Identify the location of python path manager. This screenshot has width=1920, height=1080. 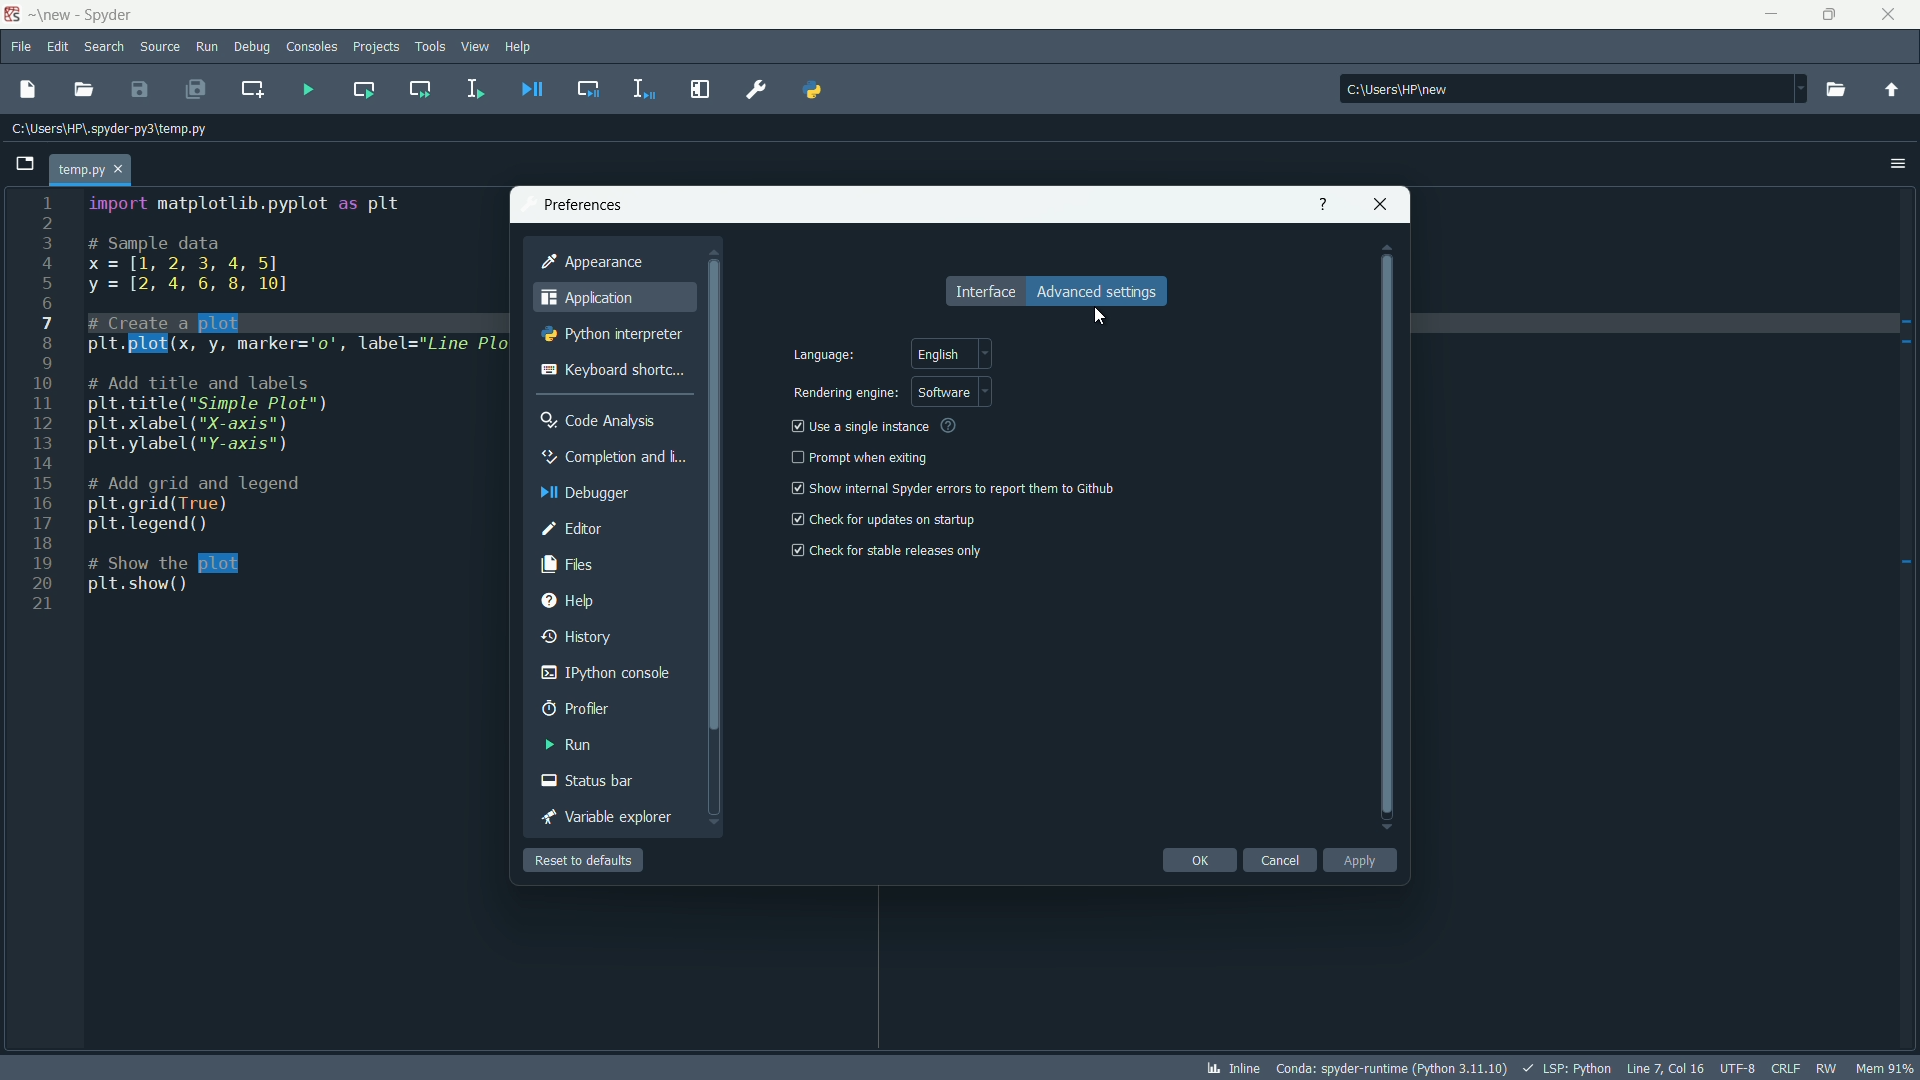
(814, 90).